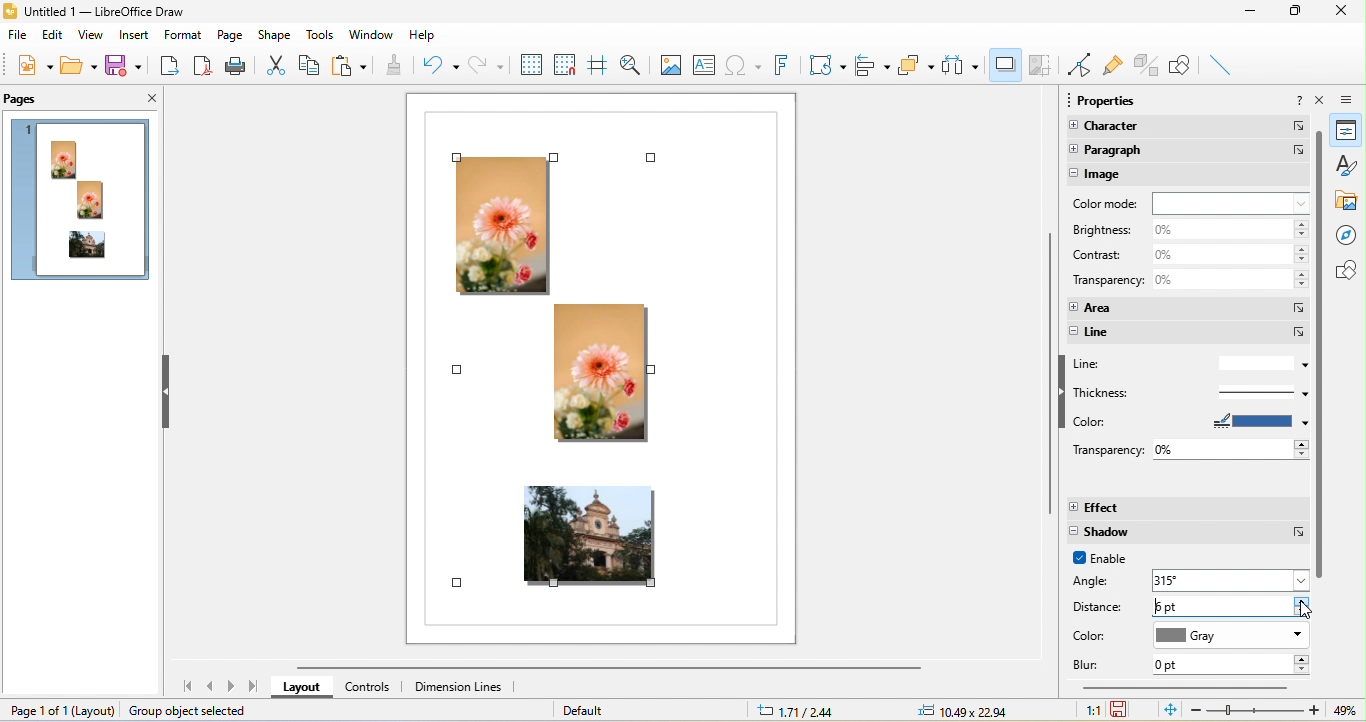 The height and width of the screenshot is (722, 1366). I want to click on brightness 0%, so click(1189, 229).